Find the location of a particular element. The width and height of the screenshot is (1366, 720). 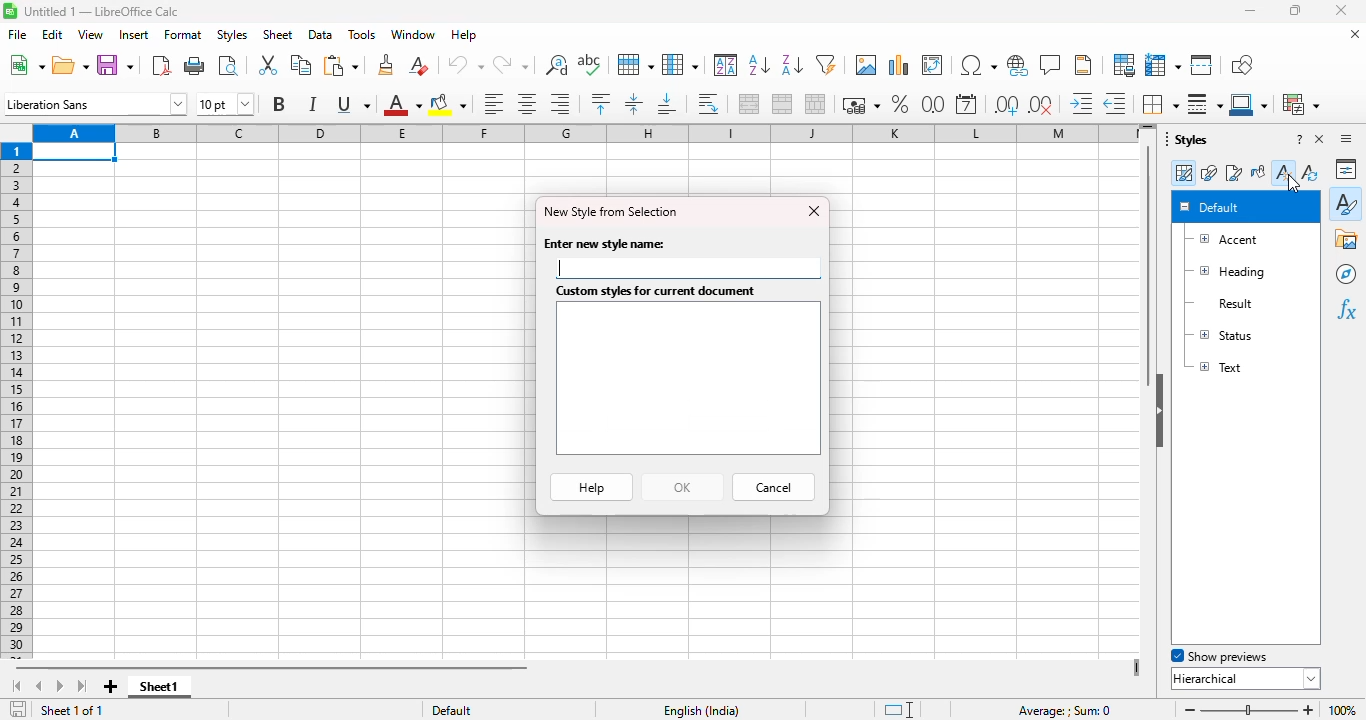

font color is located at coordinates (403, 104).